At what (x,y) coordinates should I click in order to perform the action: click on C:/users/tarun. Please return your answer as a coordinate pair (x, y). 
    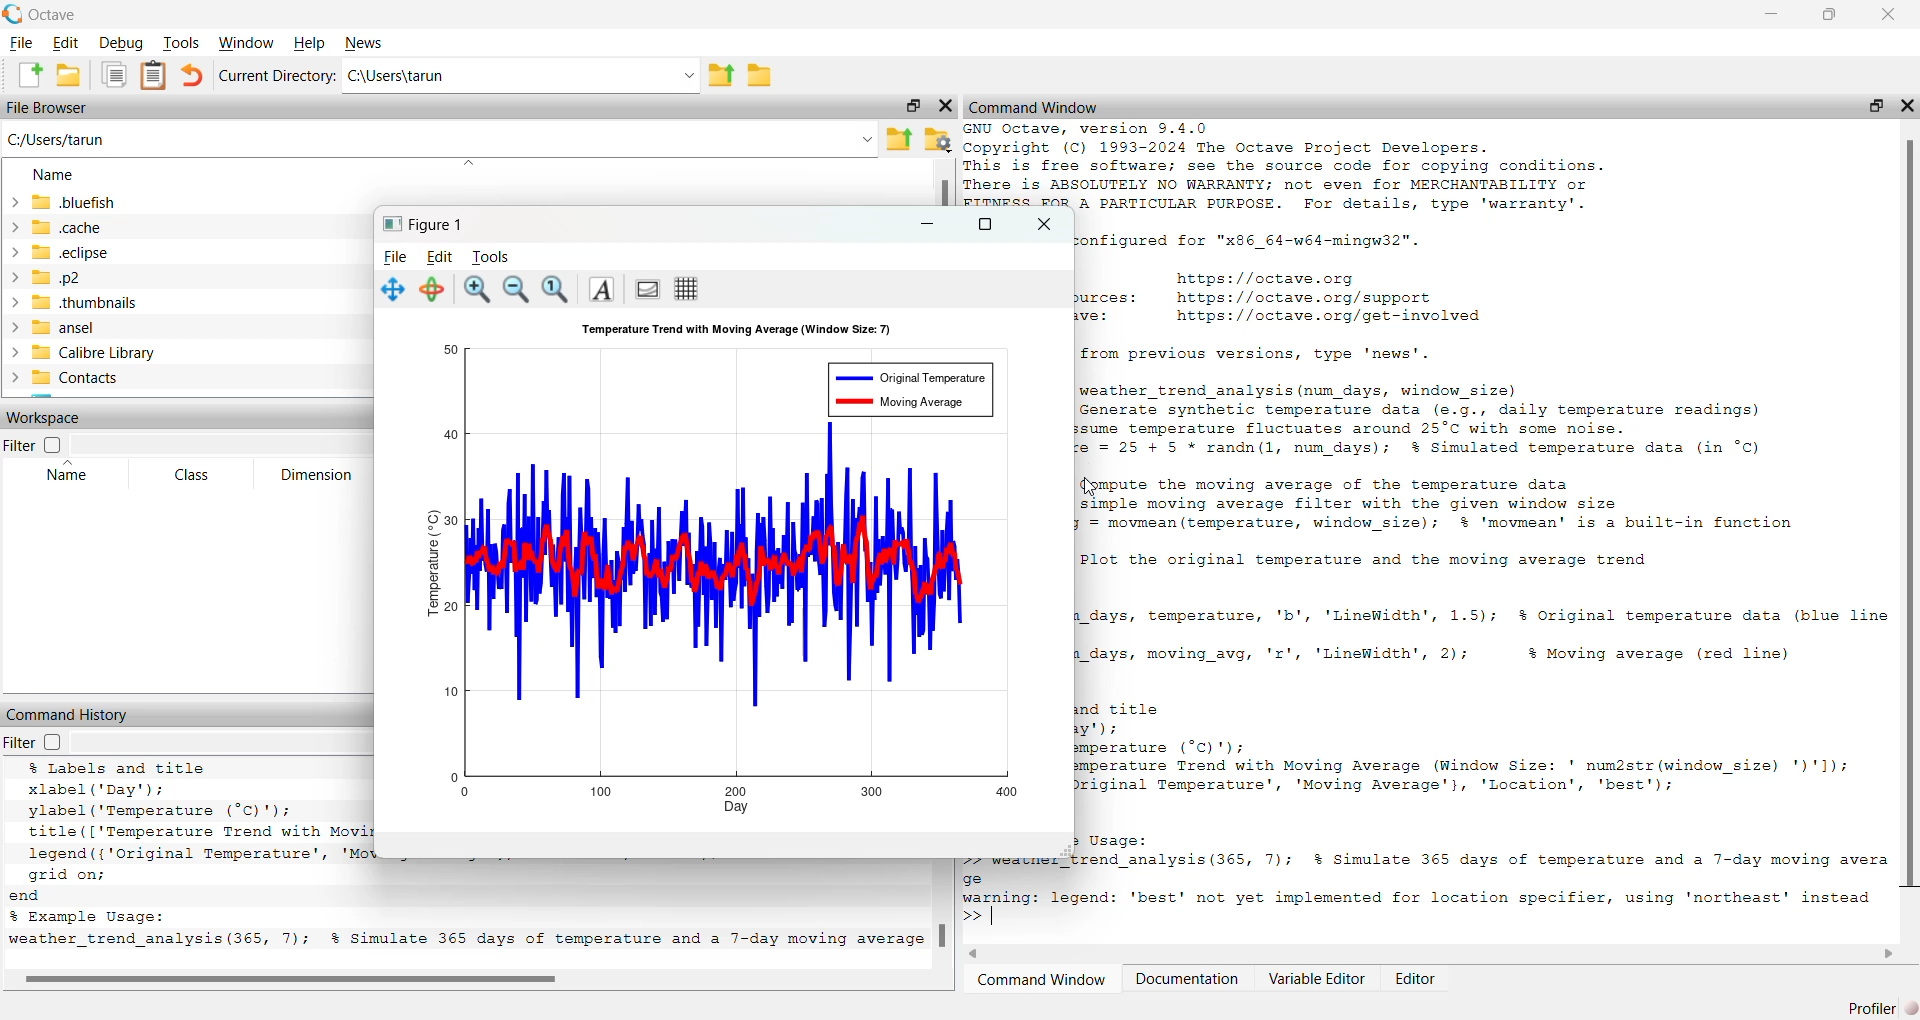
    Looking at the image, I should click on (438, 146).